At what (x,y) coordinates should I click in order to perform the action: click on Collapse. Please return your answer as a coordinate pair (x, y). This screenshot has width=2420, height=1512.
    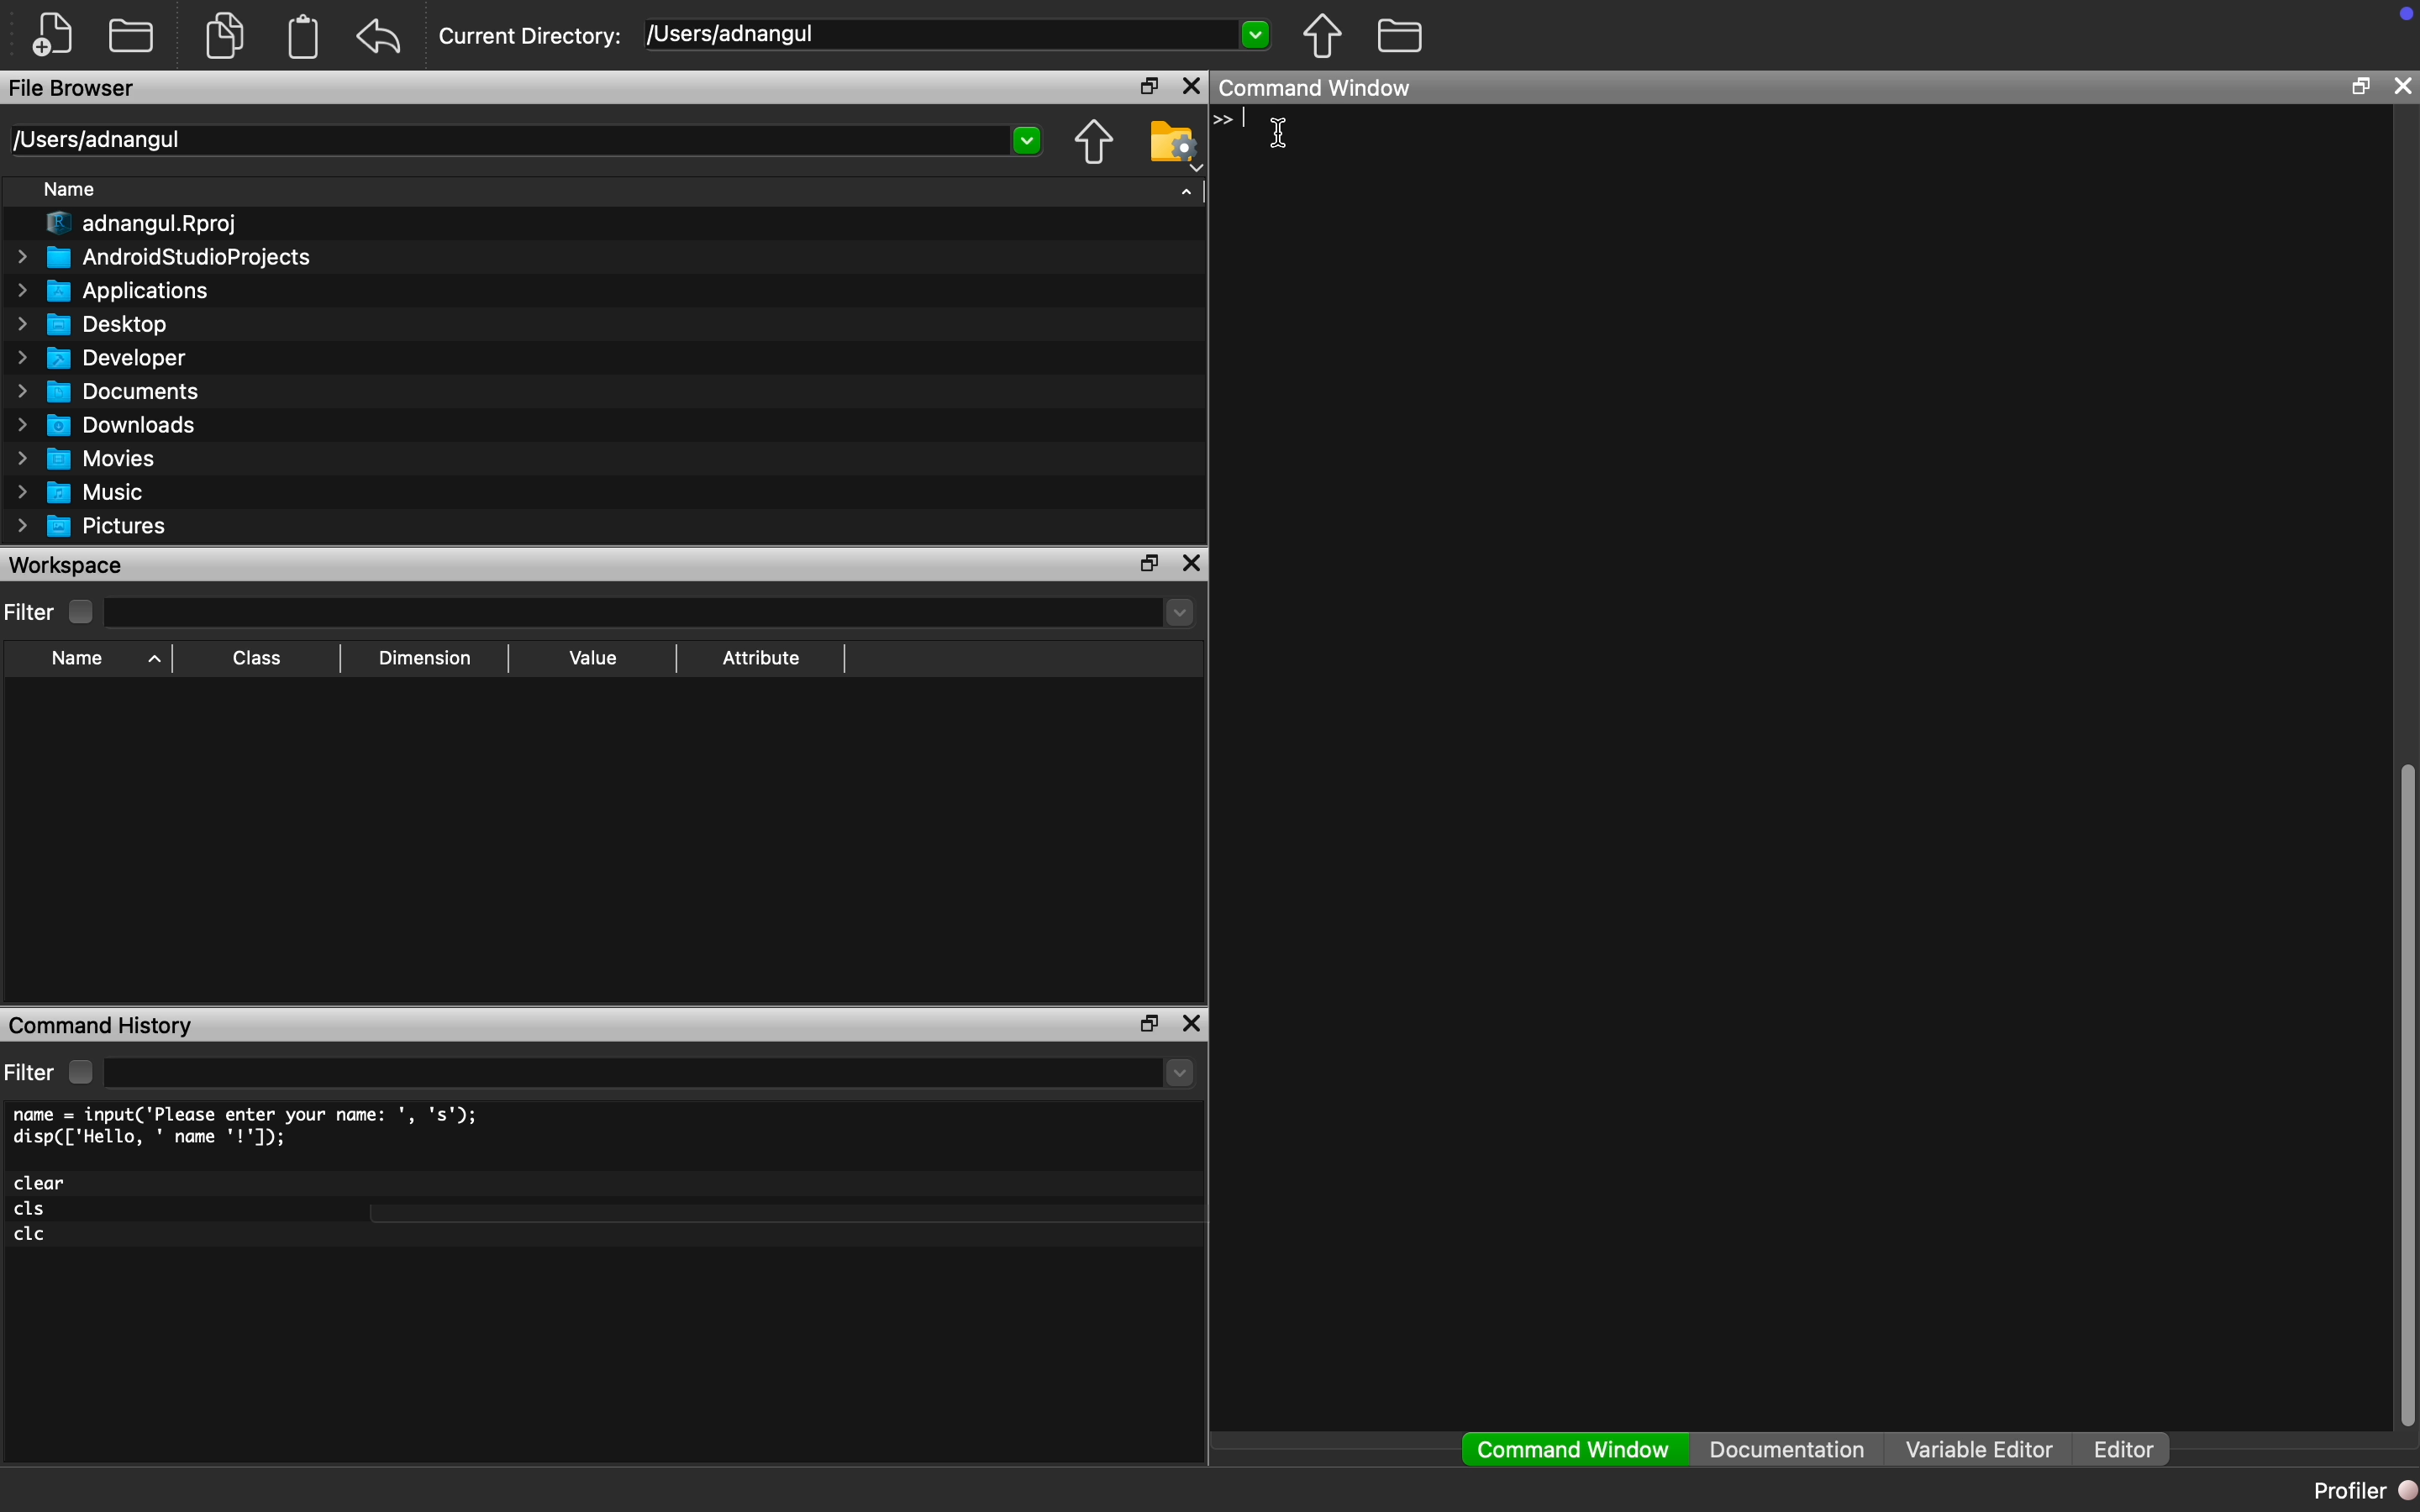
    Looking at the image, I should click on (1187, 191).